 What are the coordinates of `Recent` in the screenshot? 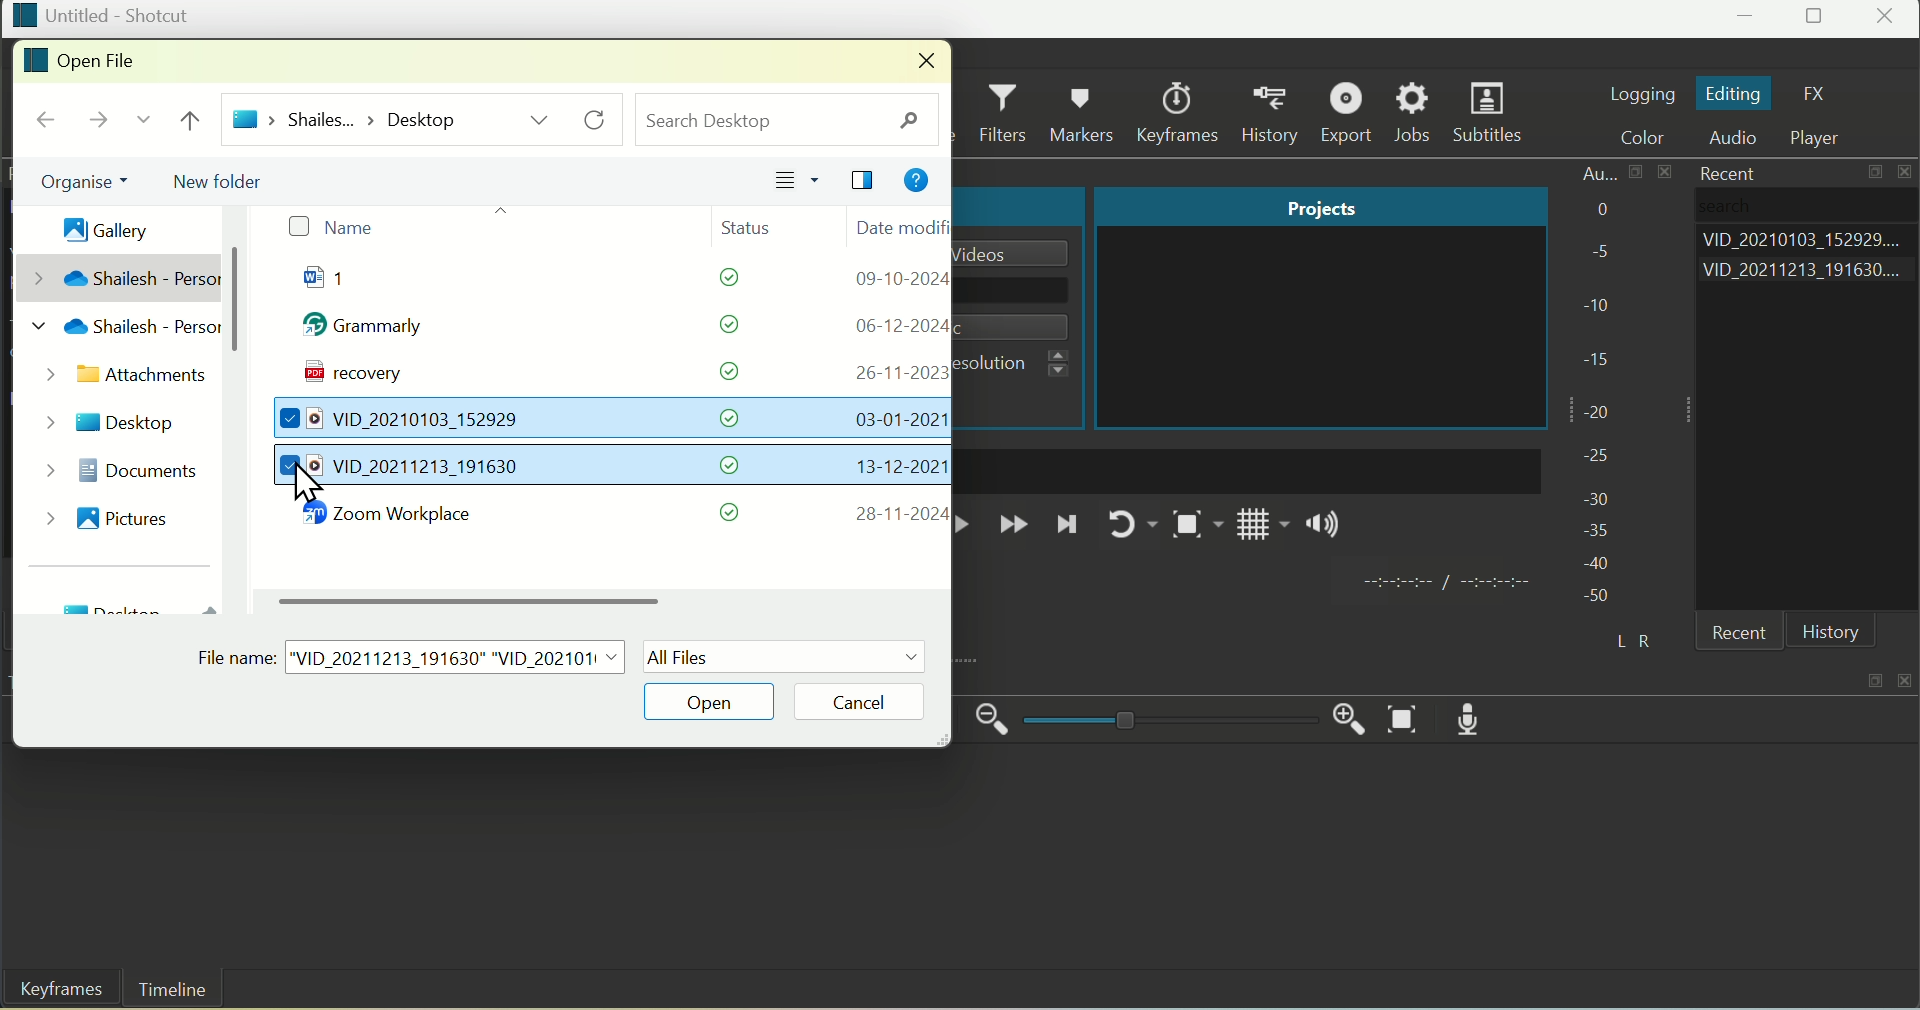 It's located at (1745, 635).